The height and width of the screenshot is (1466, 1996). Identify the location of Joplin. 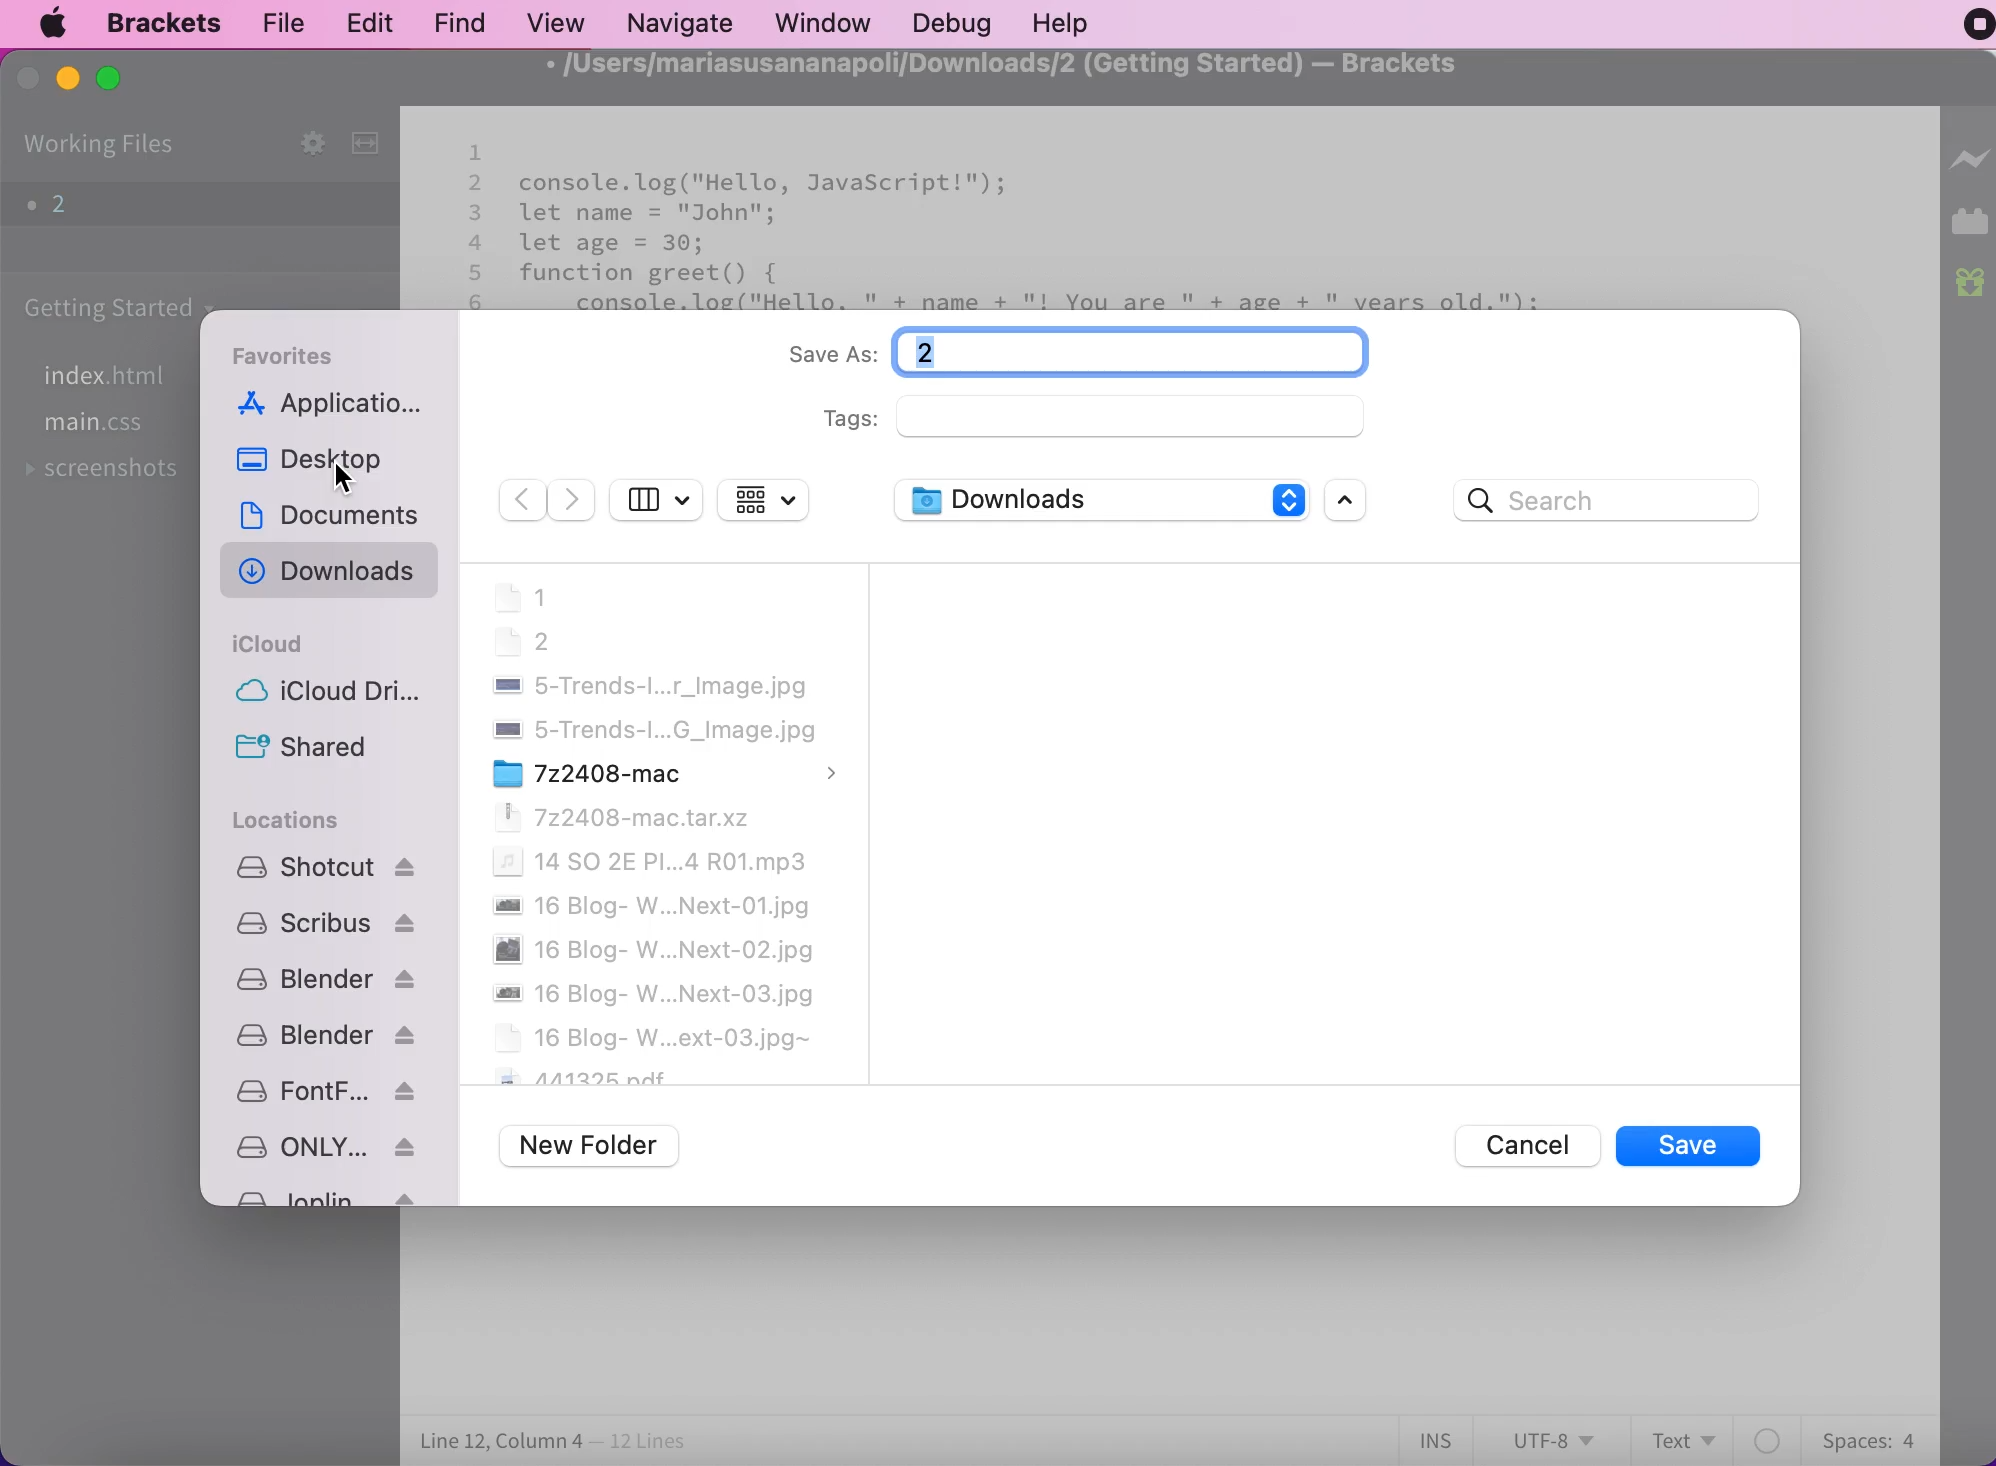
(322, 1198).